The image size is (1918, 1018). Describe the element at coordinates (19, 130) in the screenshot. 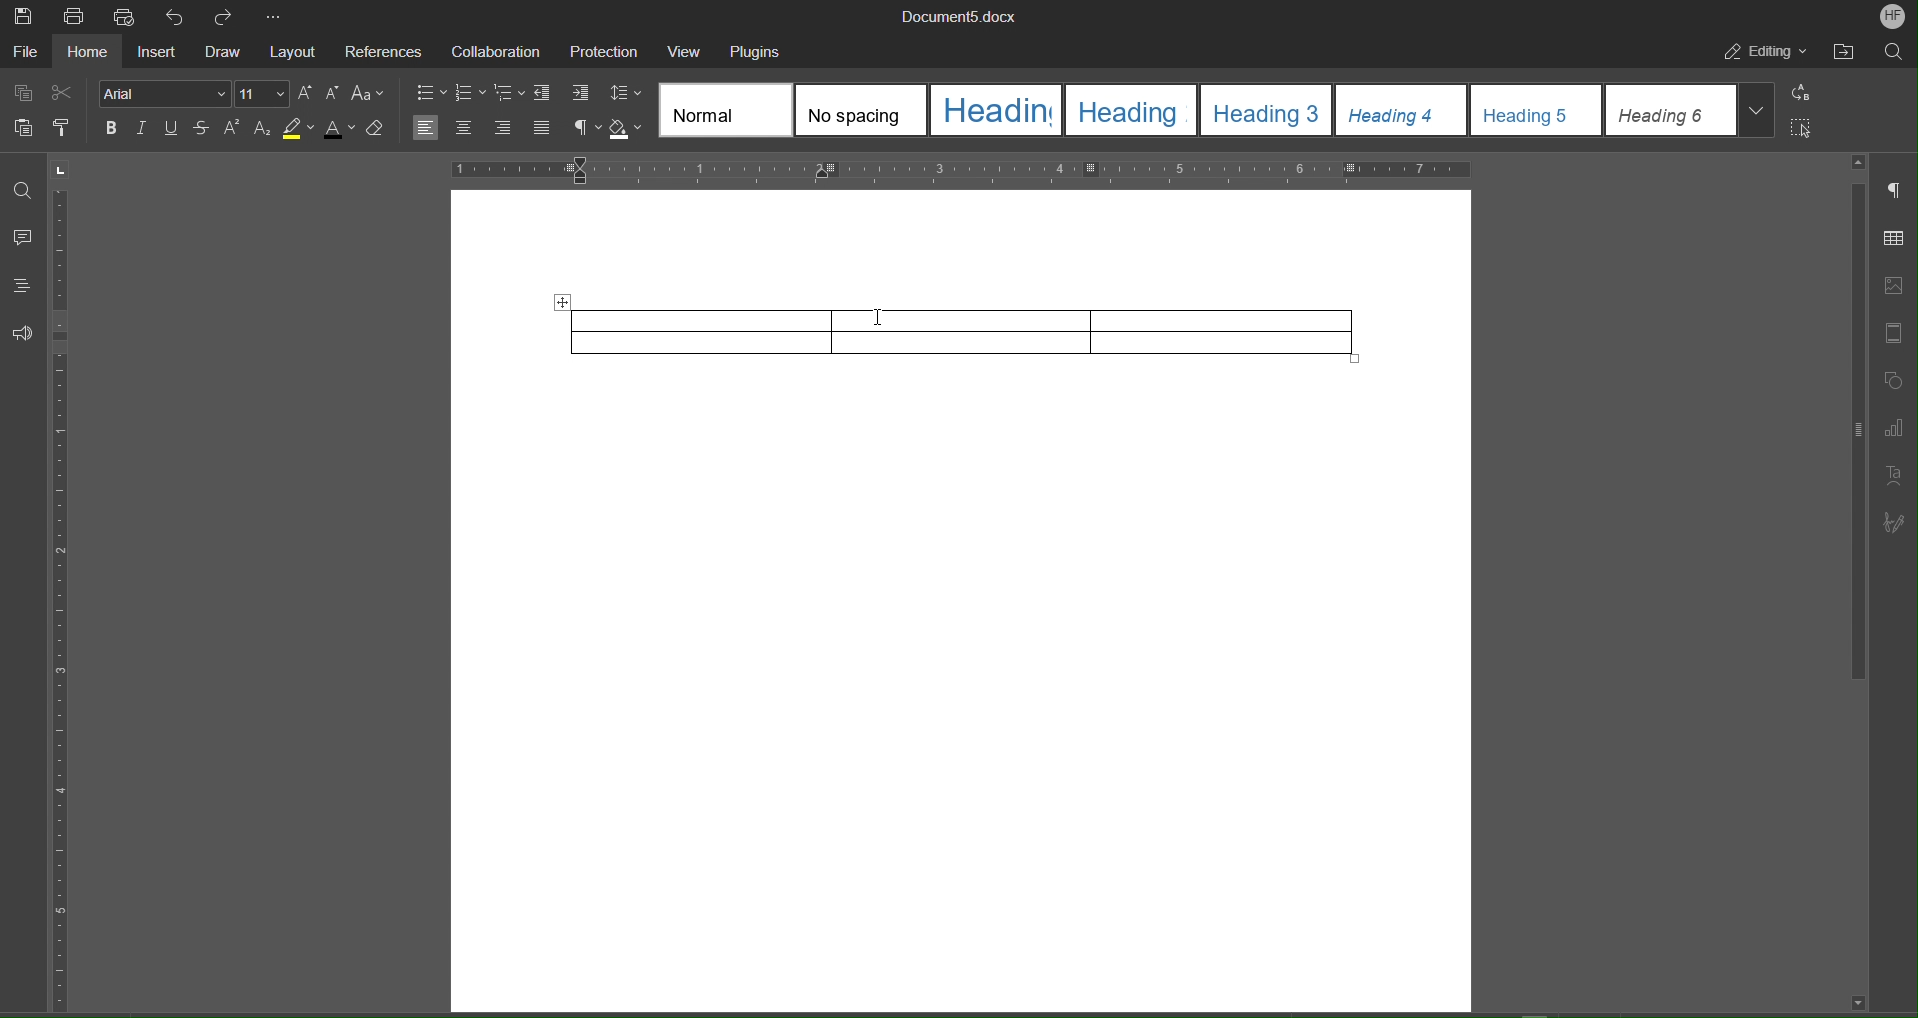

I see `Paste` at that location.